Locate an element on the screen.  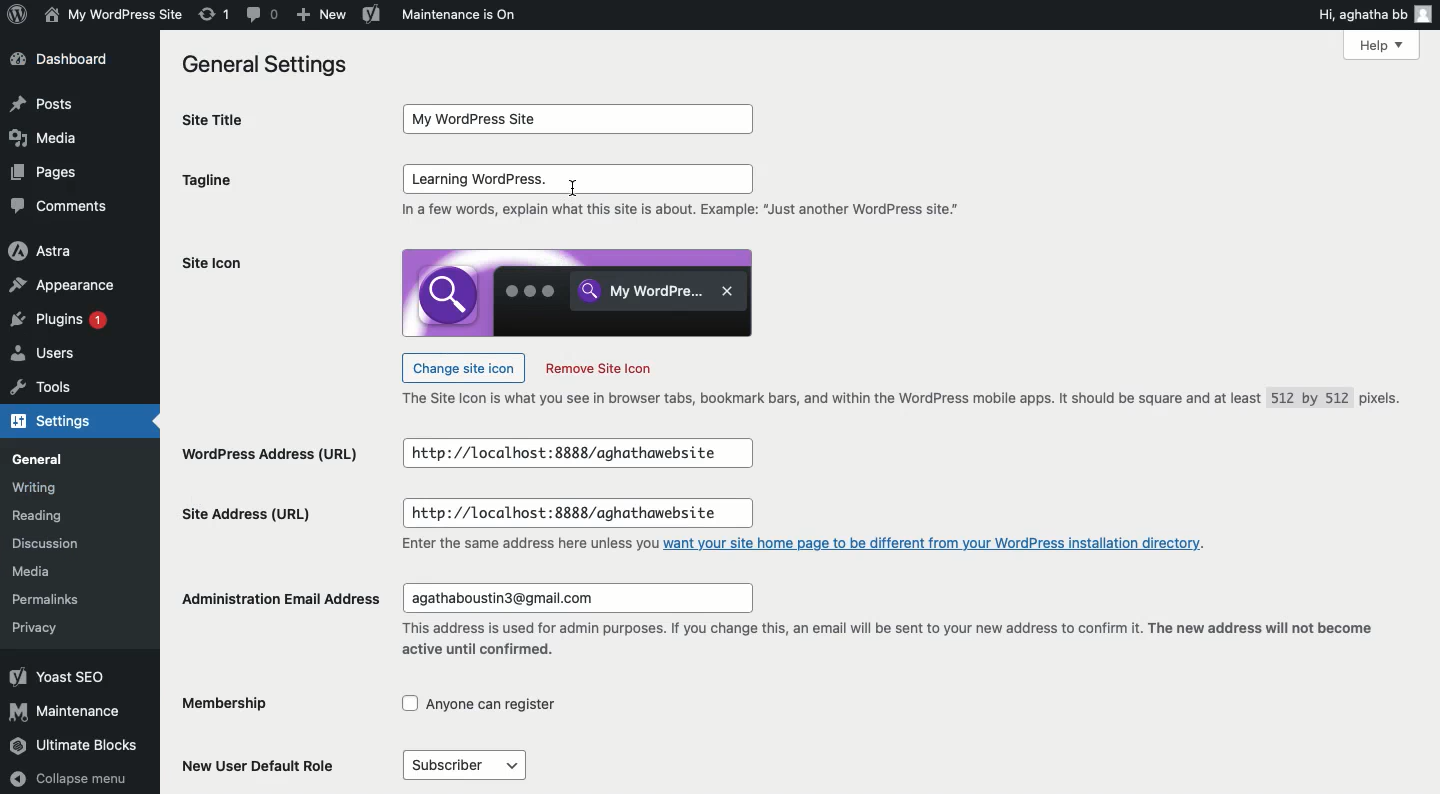
Help is located at coordinates (1381, 44).